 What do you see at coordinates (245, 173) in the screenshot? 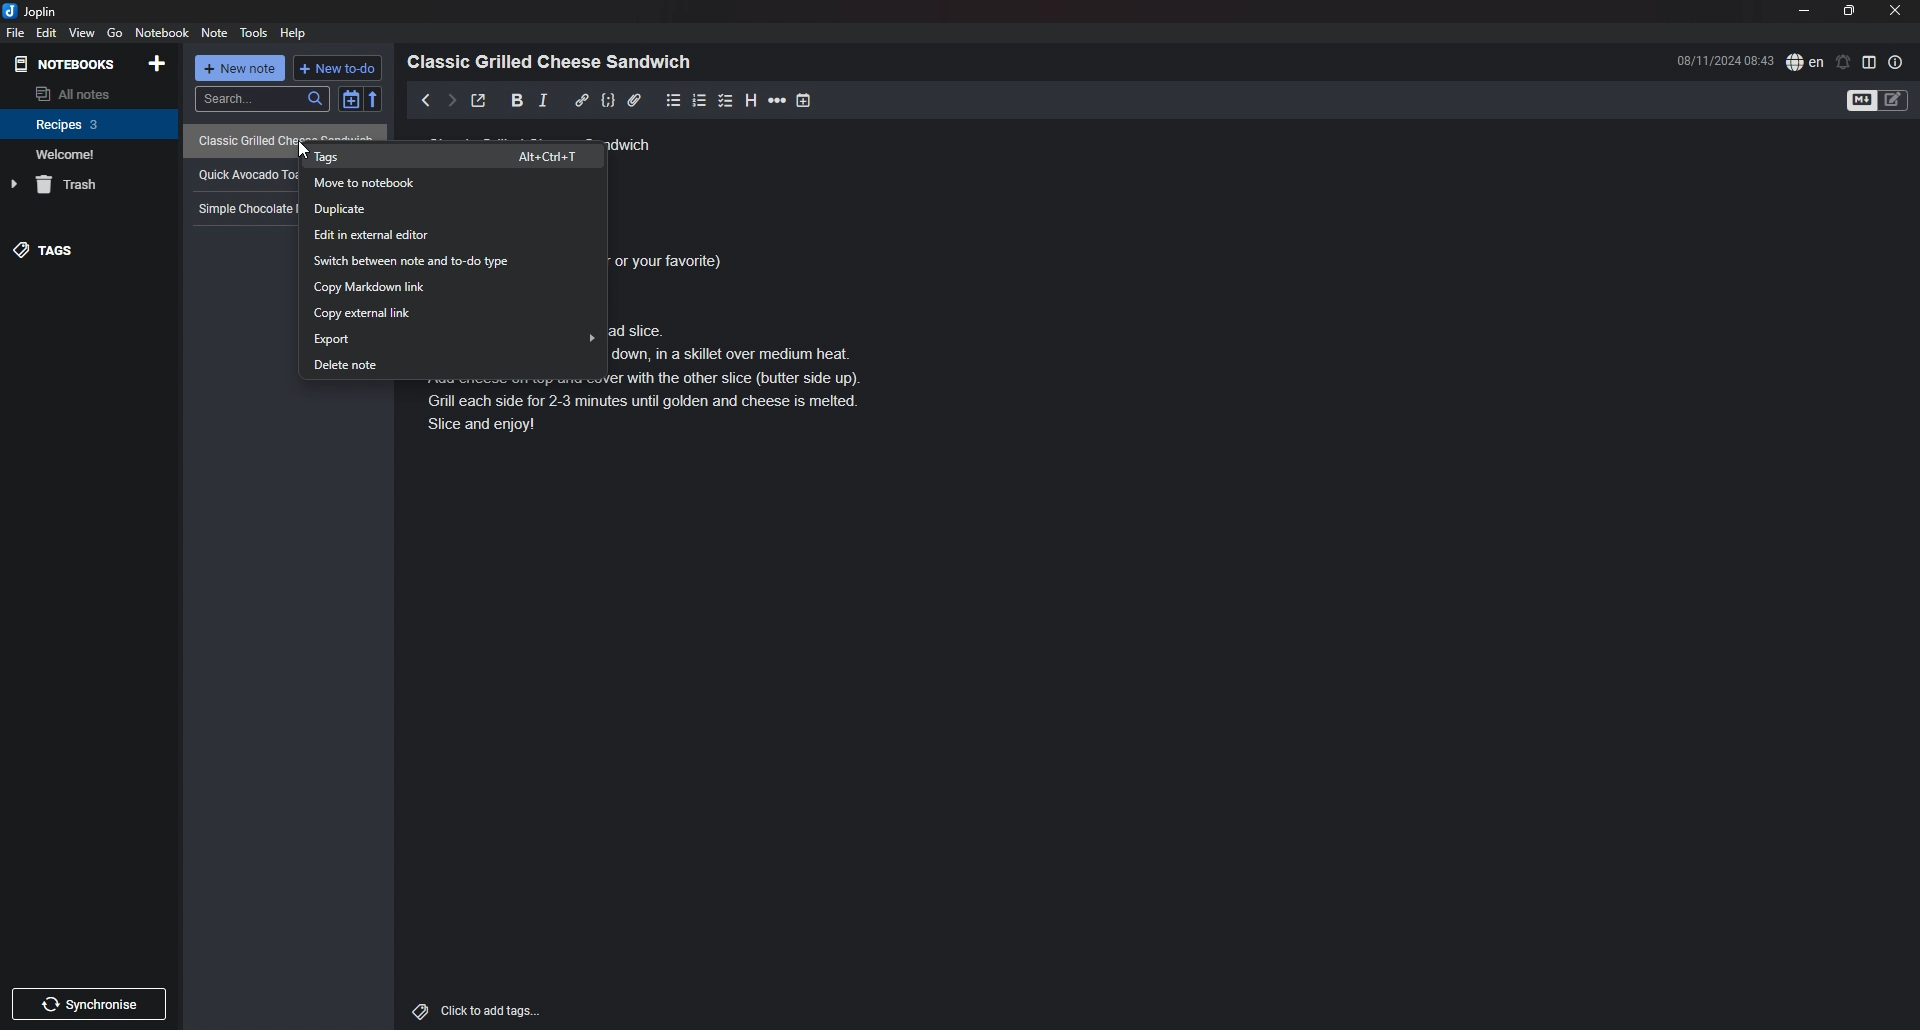
I see `recipe` at bounding box center [245, 173].